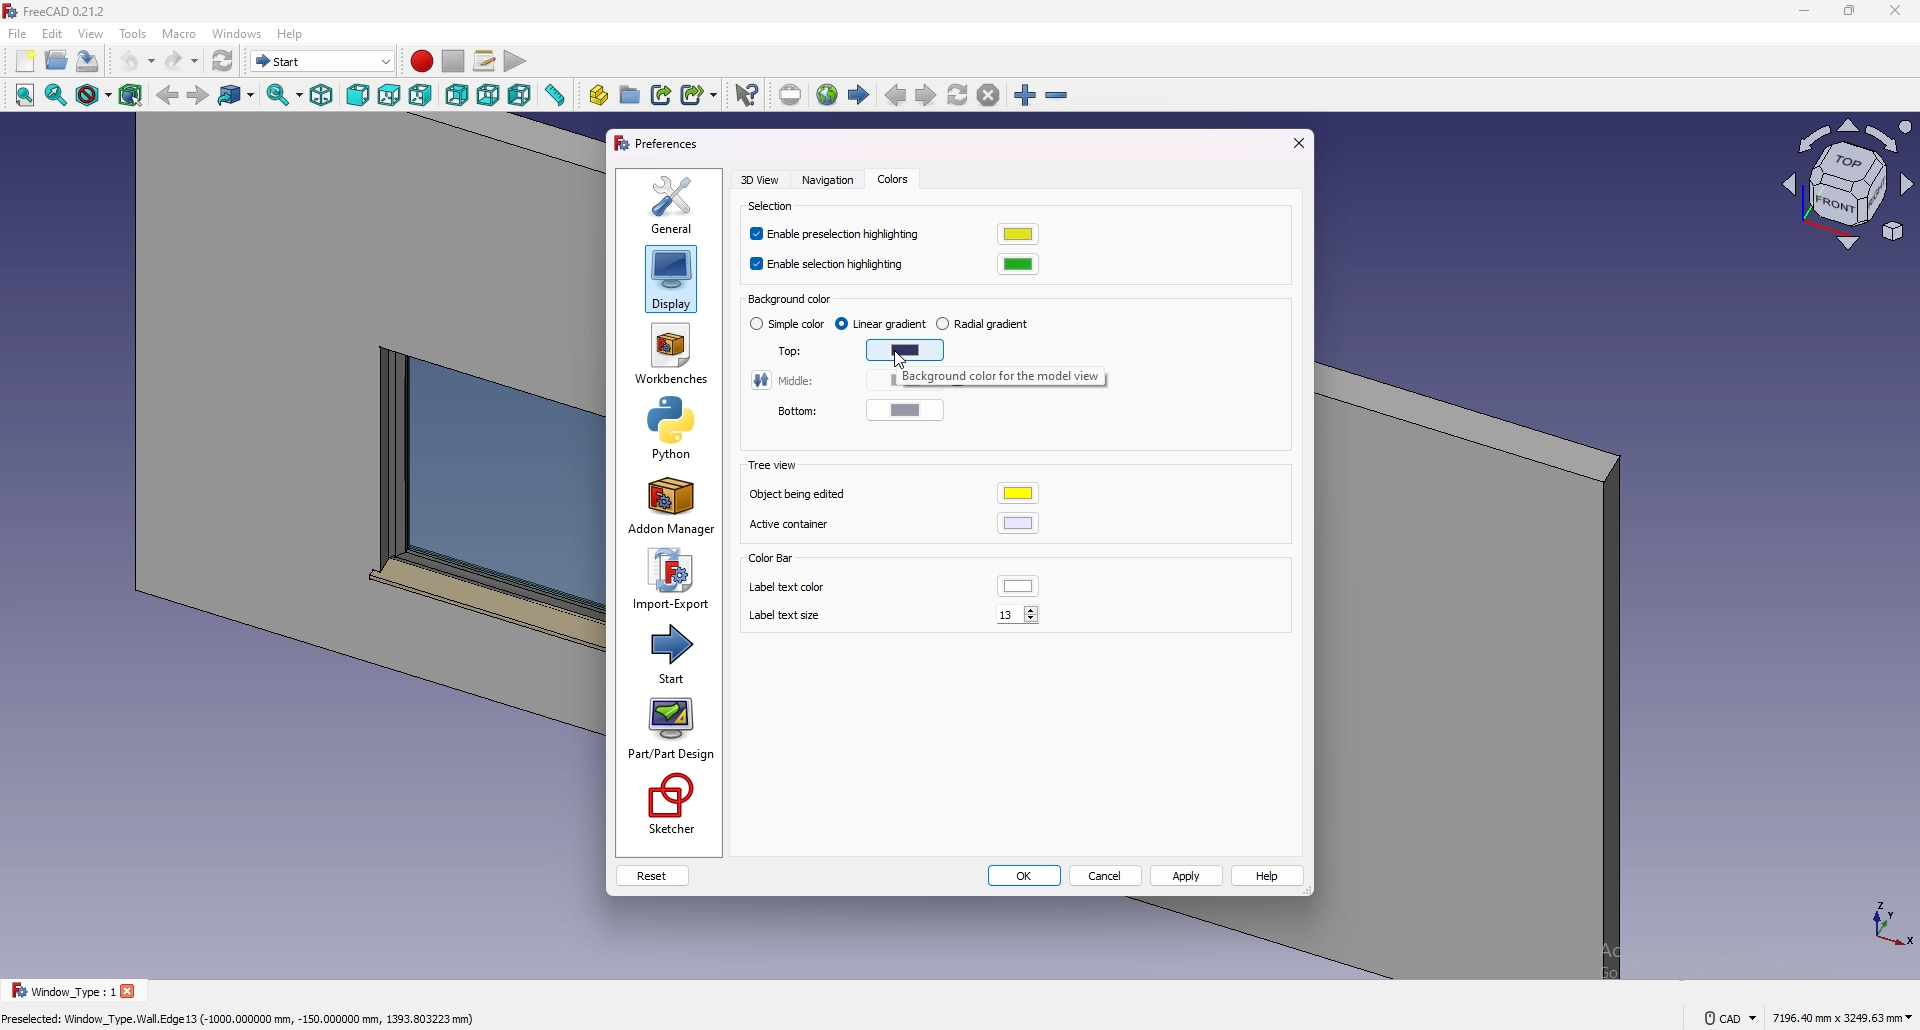 This screenshot has height=1030, width=1920. I want to click on switch between workbenches, so click(323, 61).